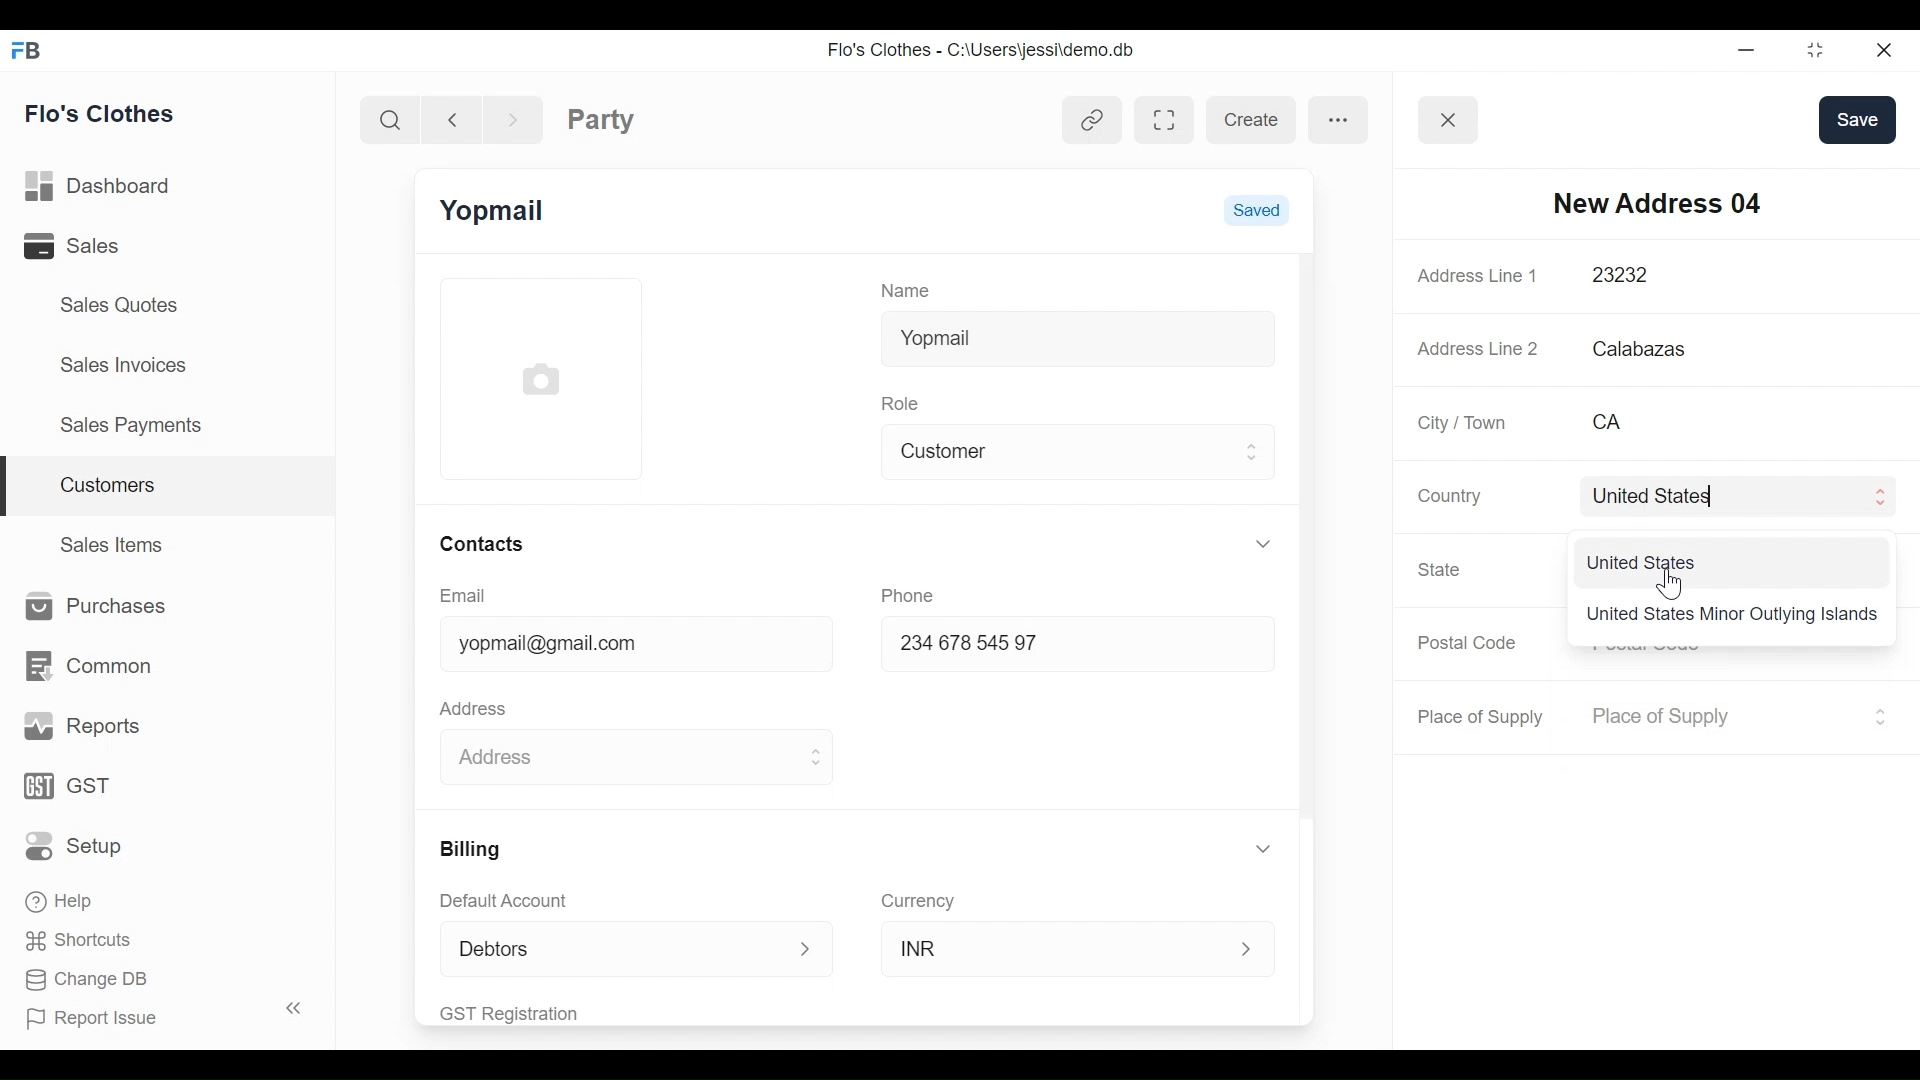  Describe the element at coordinates (1879, 716) in the screenshot. I see `Expand` at that location.